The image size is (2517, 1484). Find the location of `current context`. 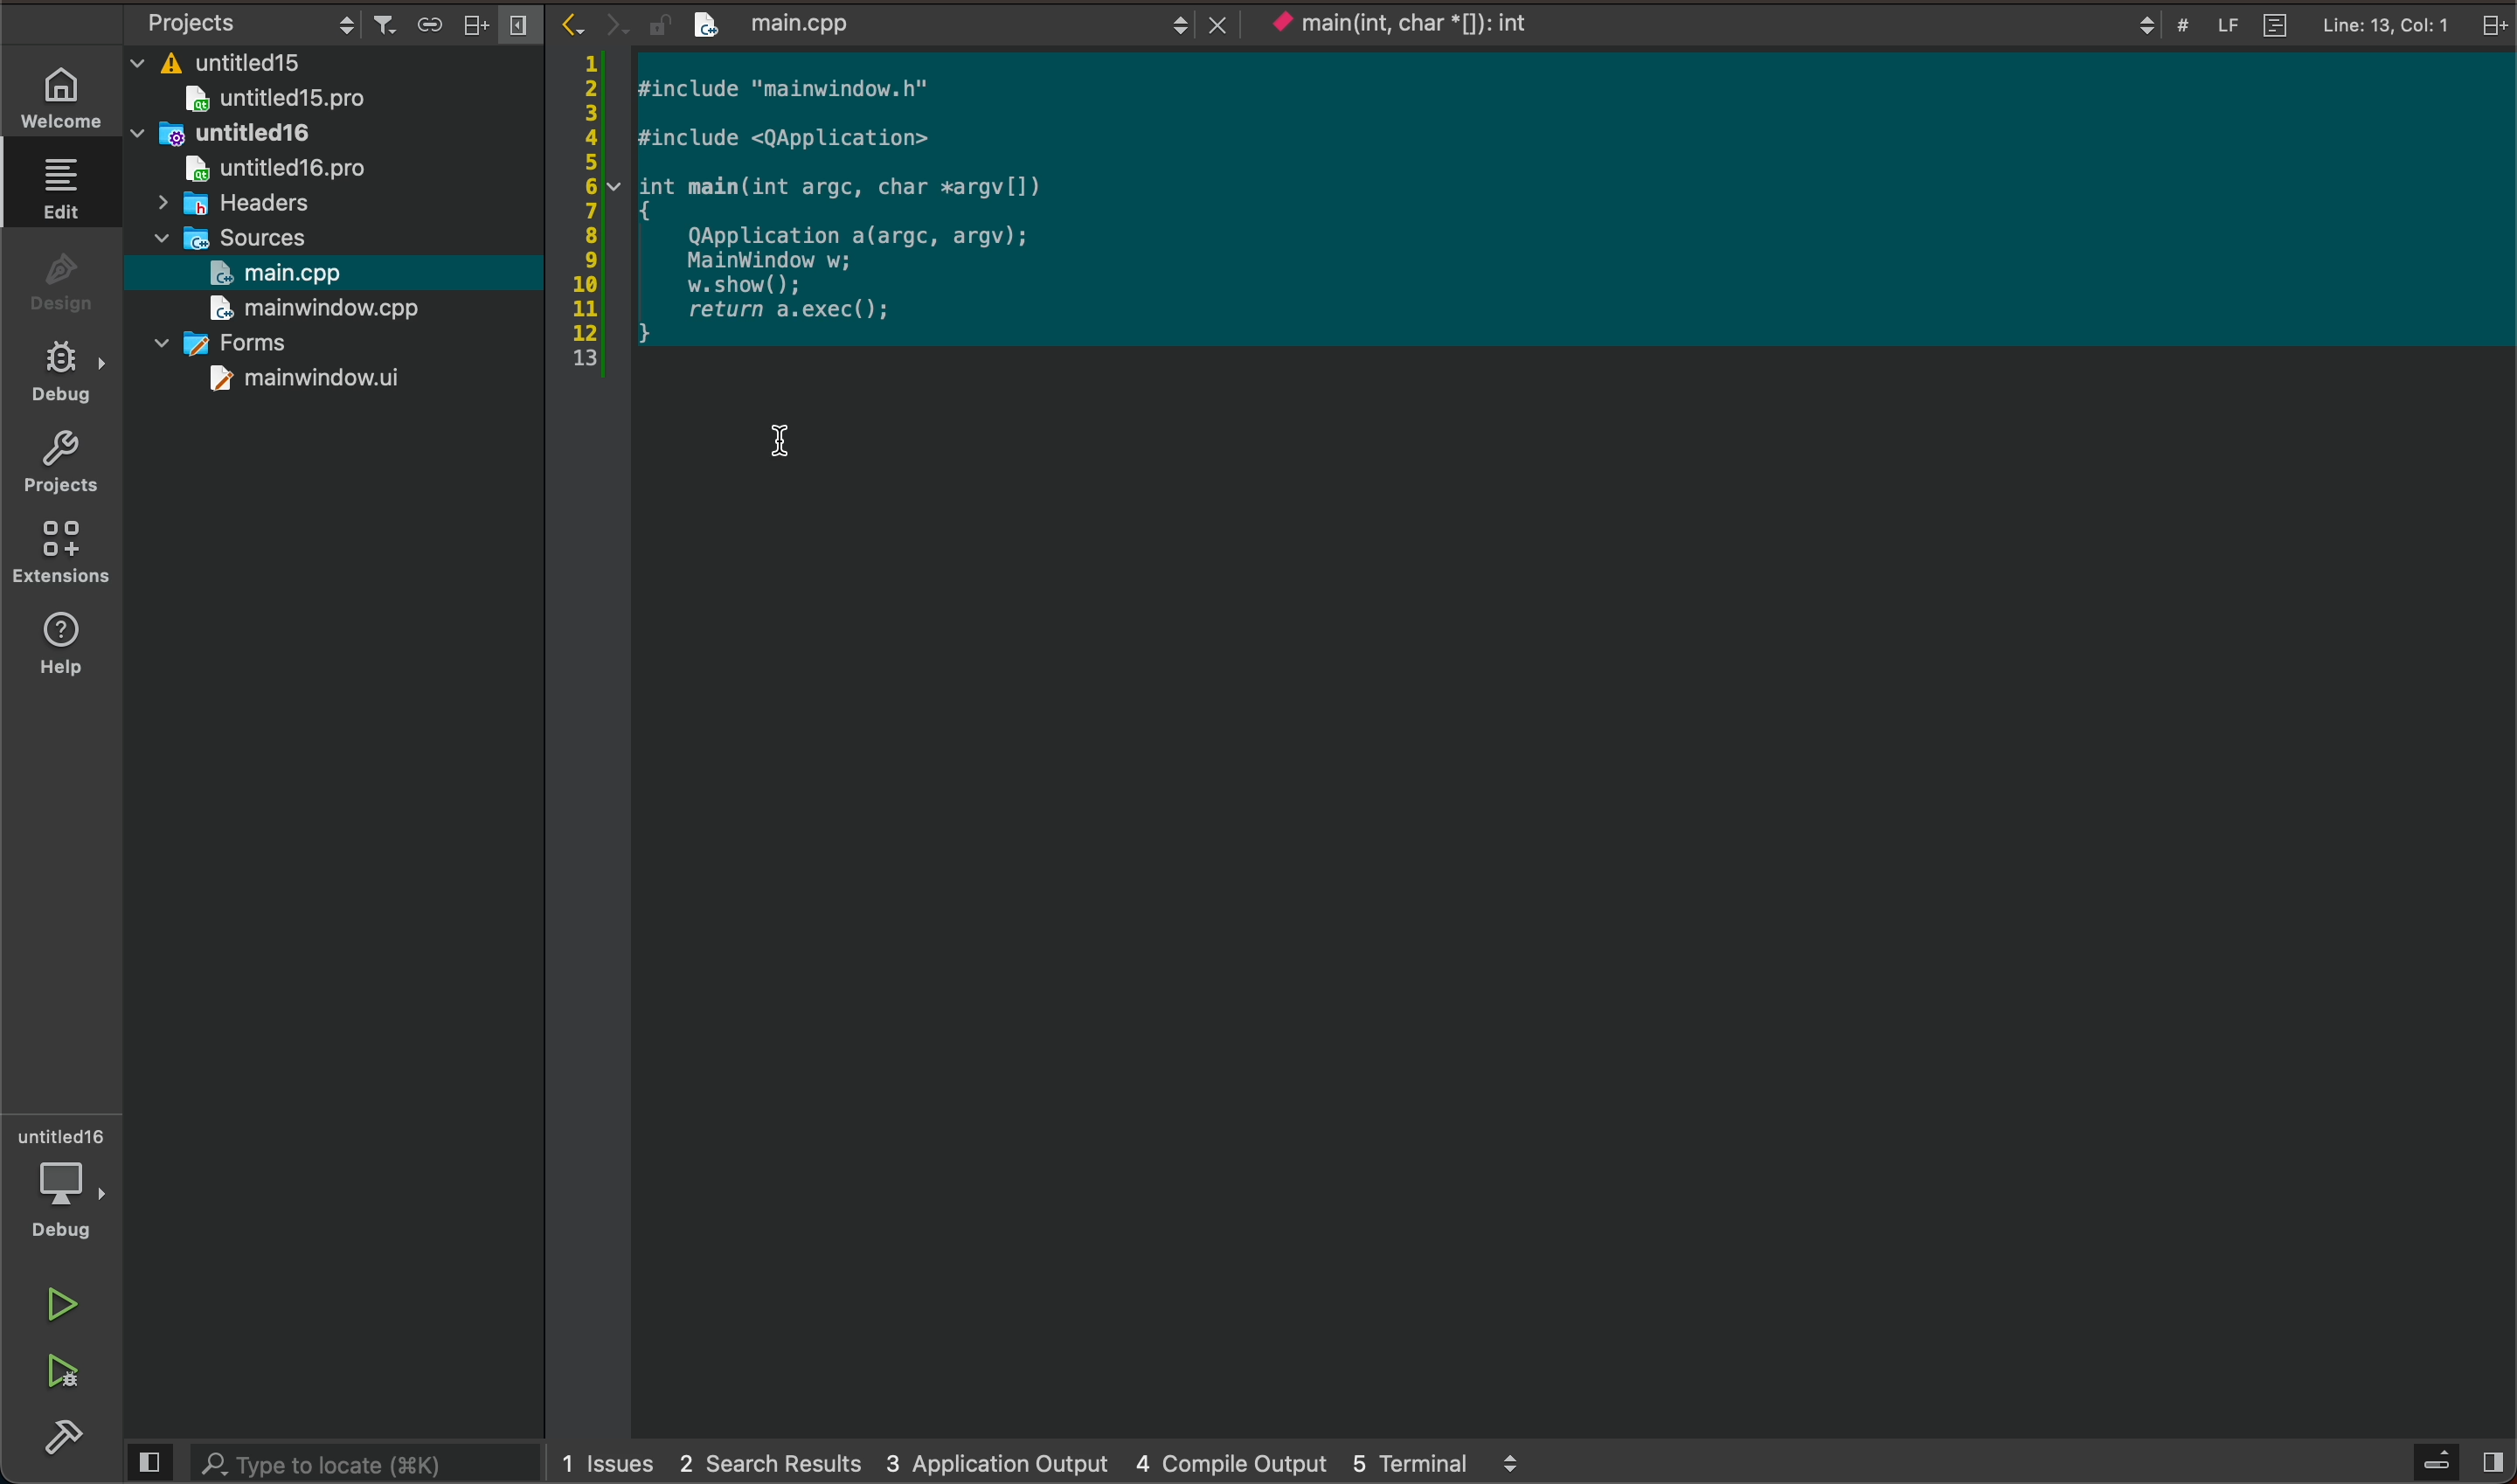

current context is located at coordinates (1427, 31).